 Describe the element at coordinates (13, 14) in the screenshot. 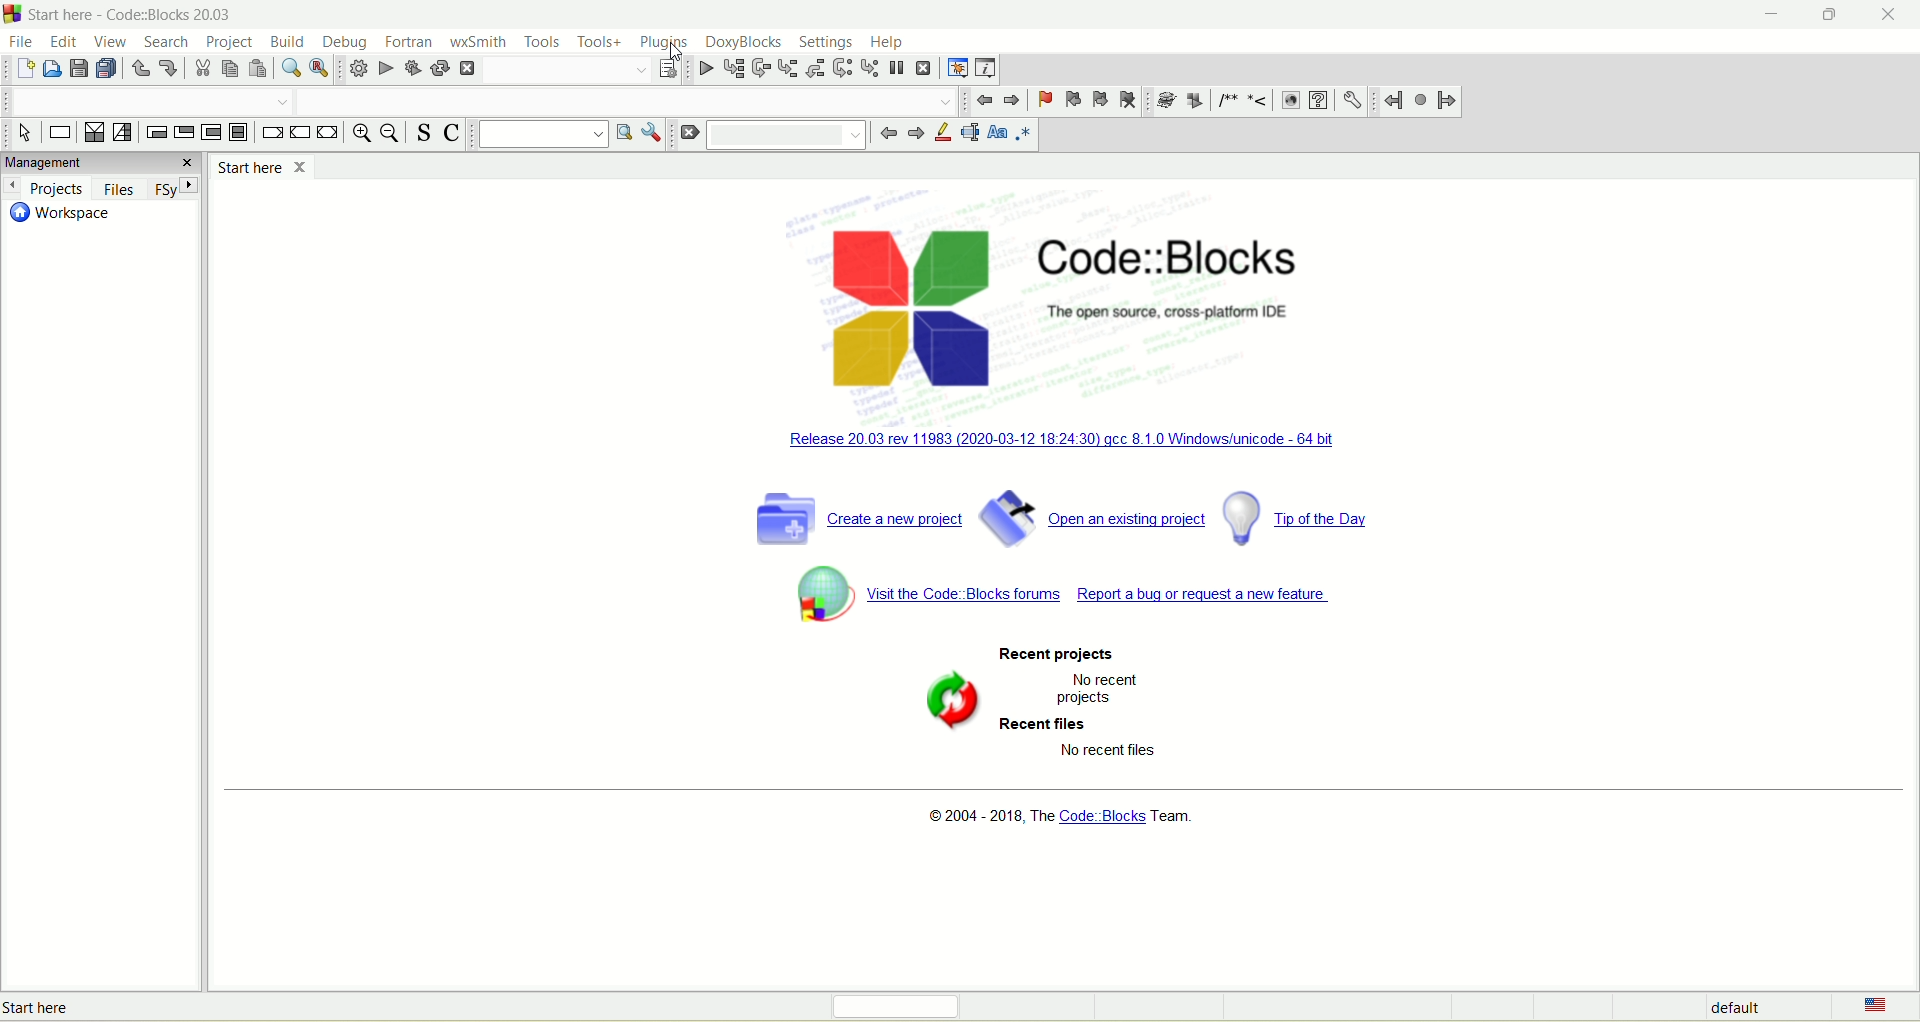

I see `logo` at that location.